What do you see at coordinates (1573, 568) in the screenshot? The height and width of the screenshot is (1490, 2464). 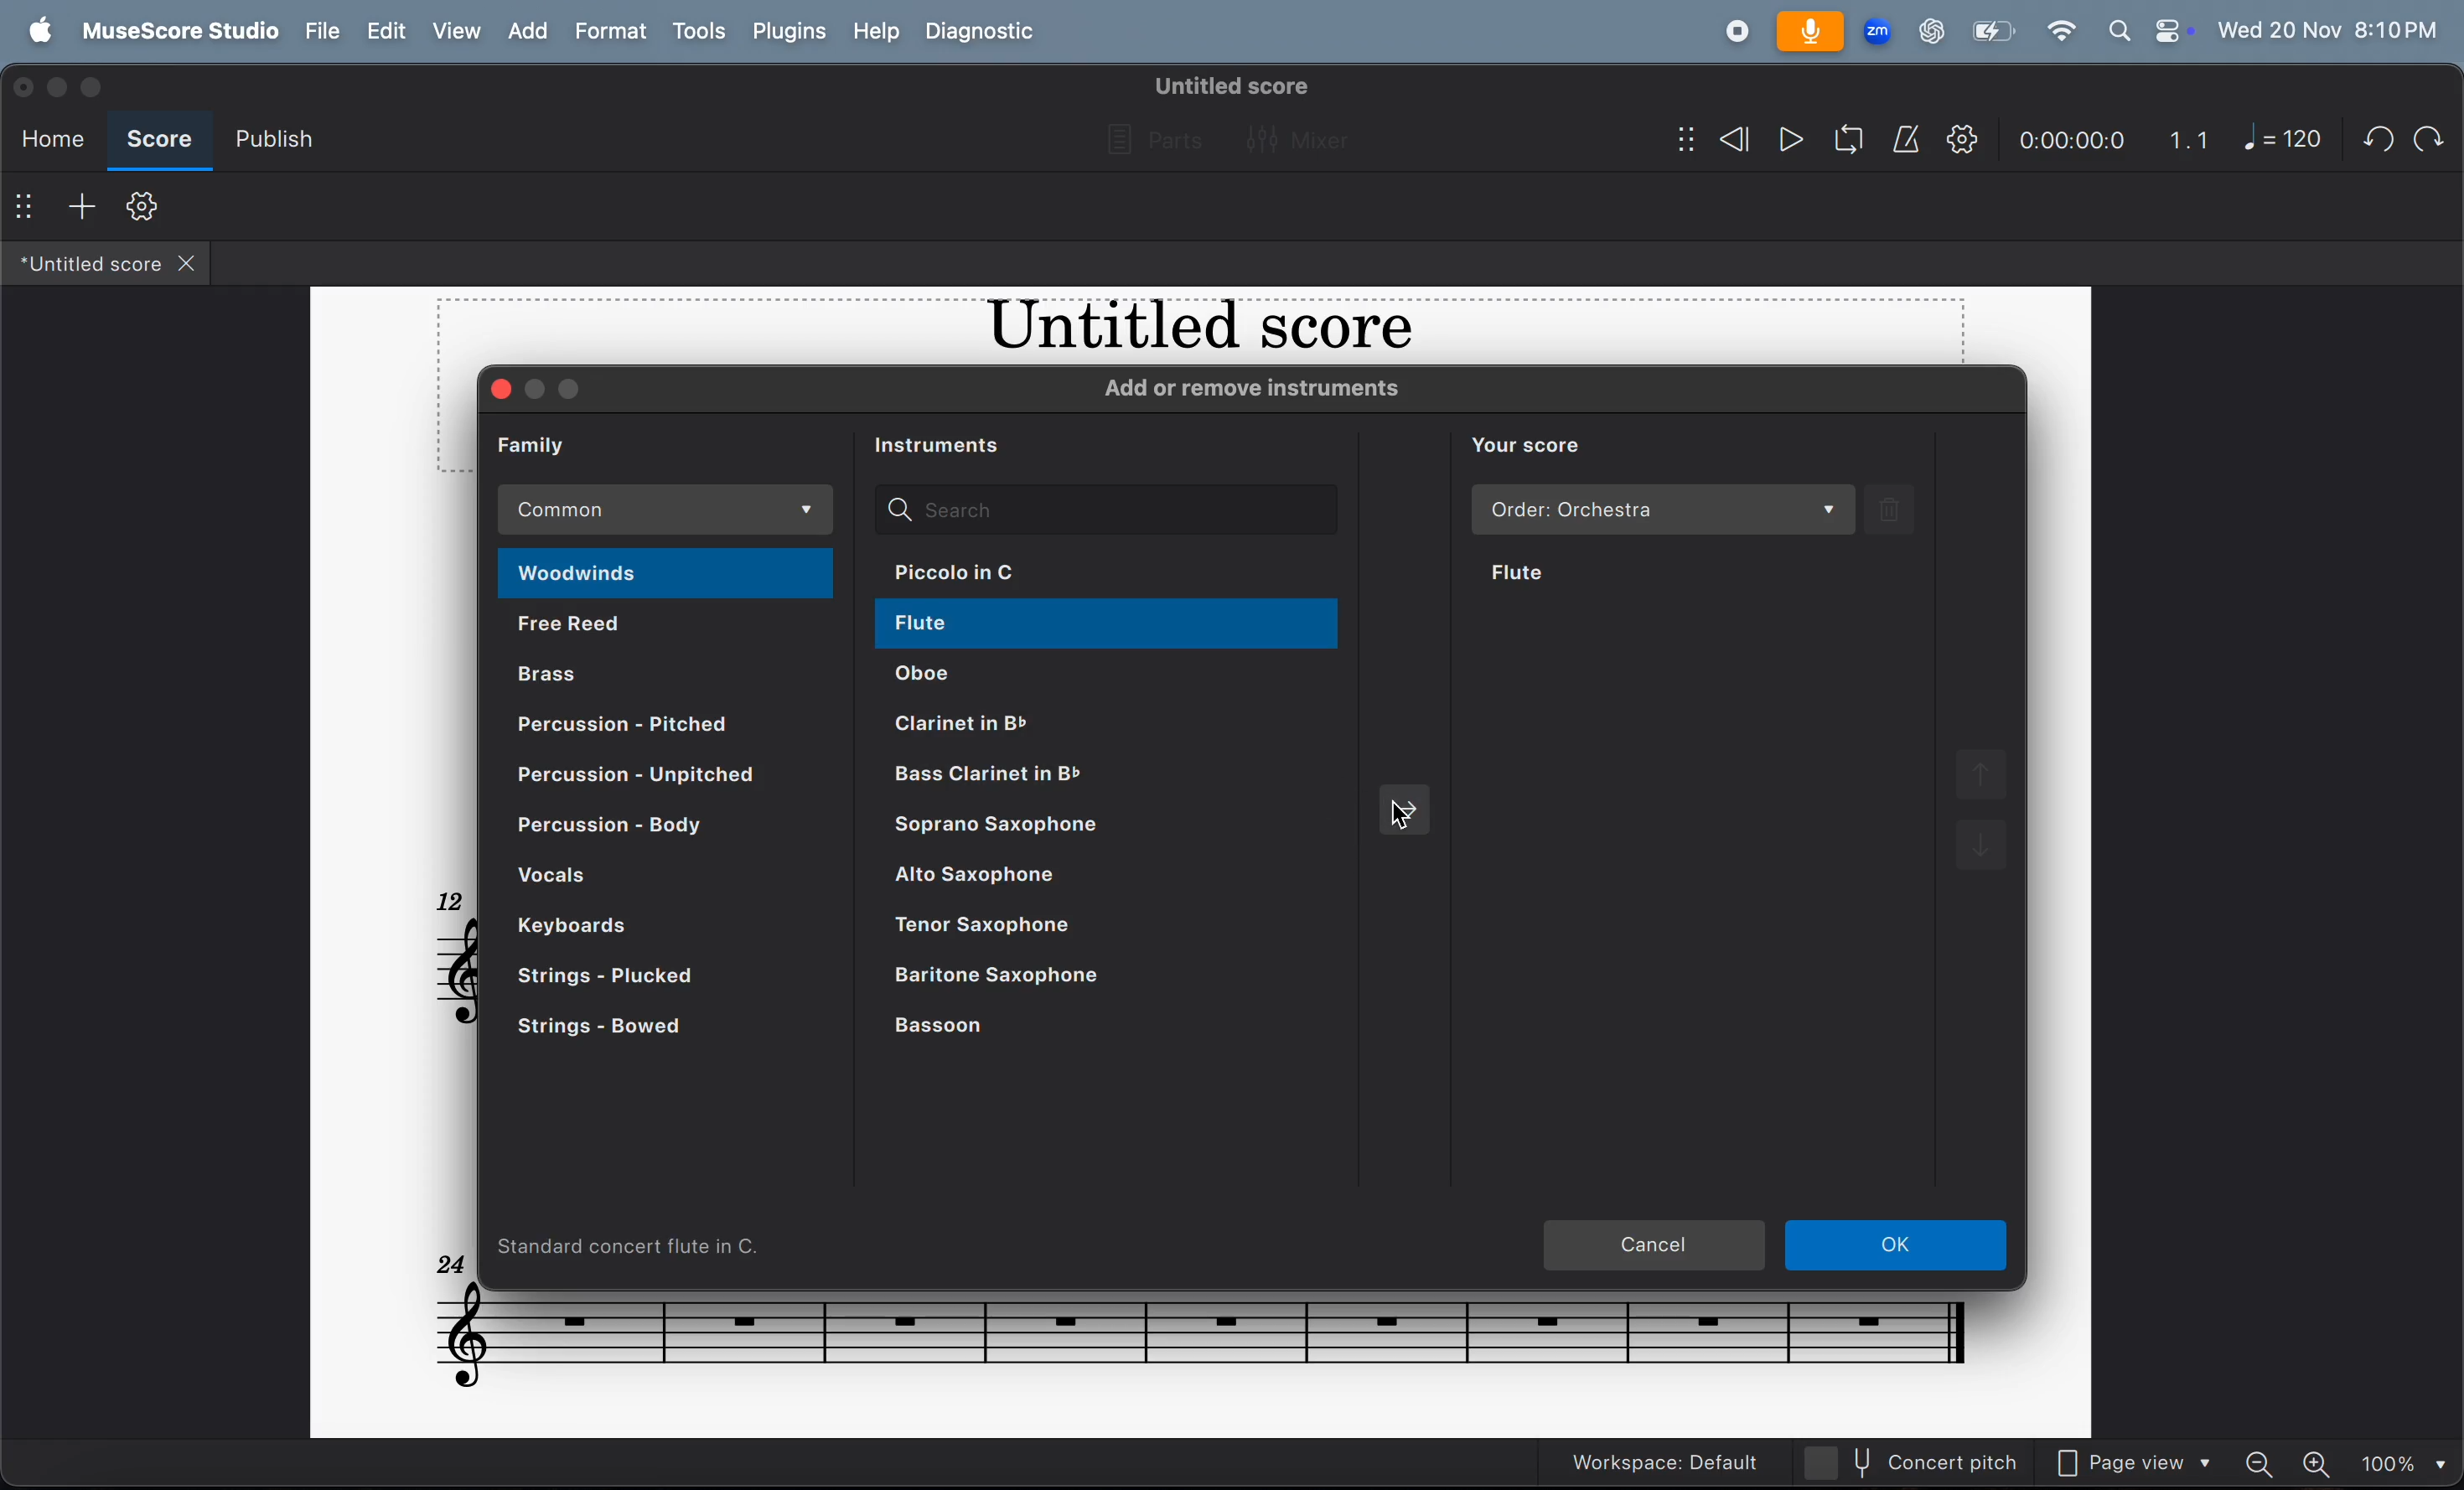 I see `flute` at bounding box center [1573, 568].